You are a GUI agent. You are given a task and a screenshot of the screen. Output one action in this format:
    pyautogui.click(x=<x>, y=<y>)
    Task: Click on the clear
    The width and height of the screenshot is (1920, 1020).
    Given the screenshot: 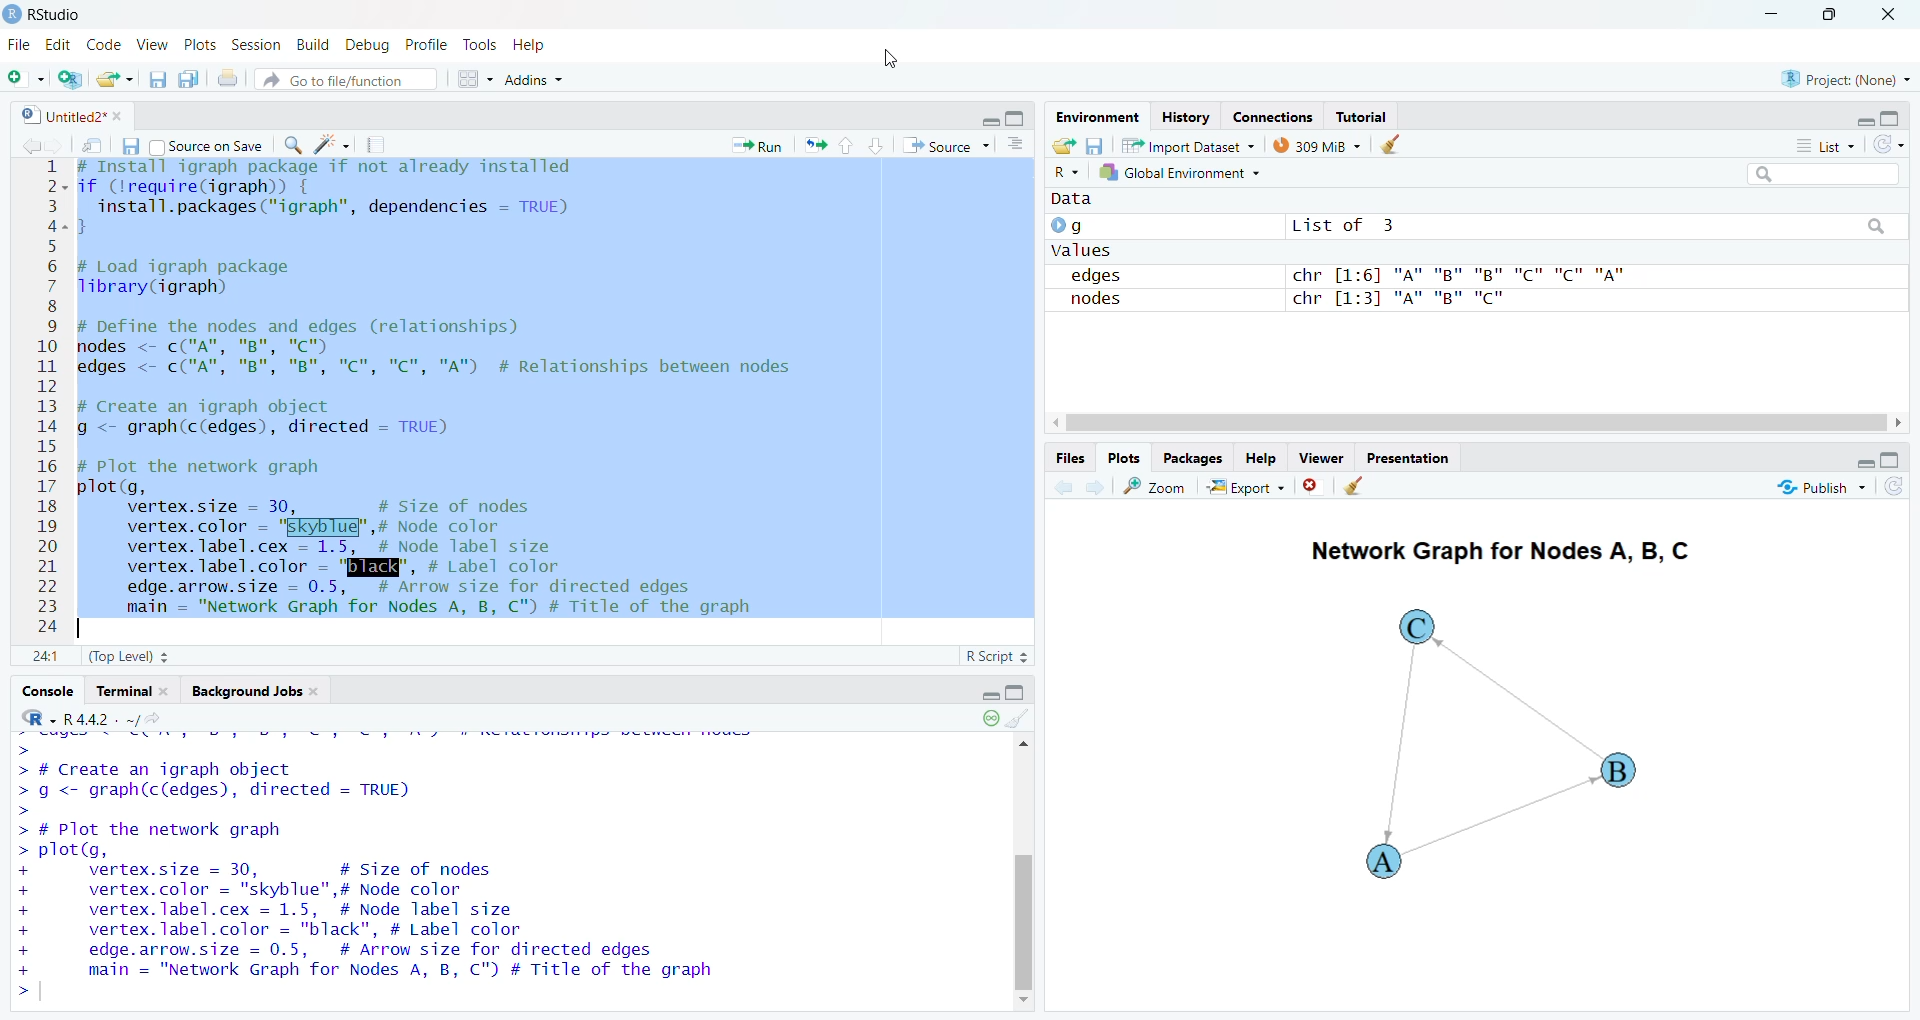 What is the action you would take?
    pyautogui.click(x=1394, y=146)
    